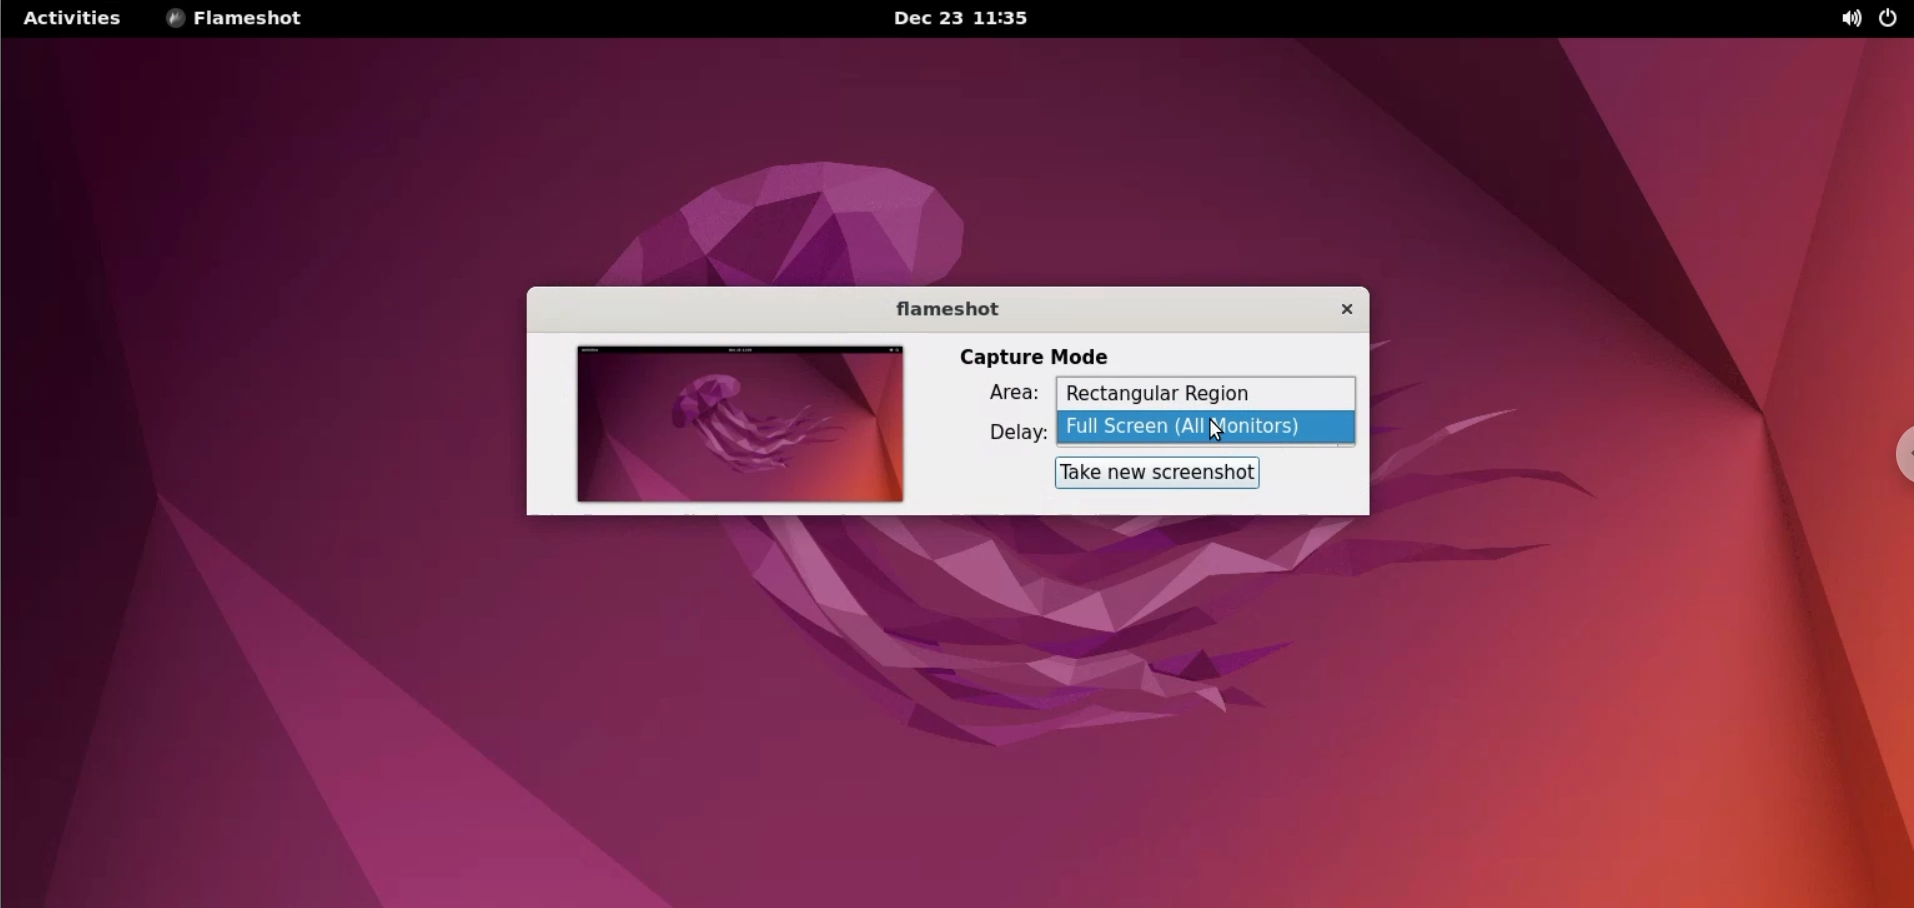 This screenshot has height=908, width=1914. I want to click on capture mode, so click(1023, 357).